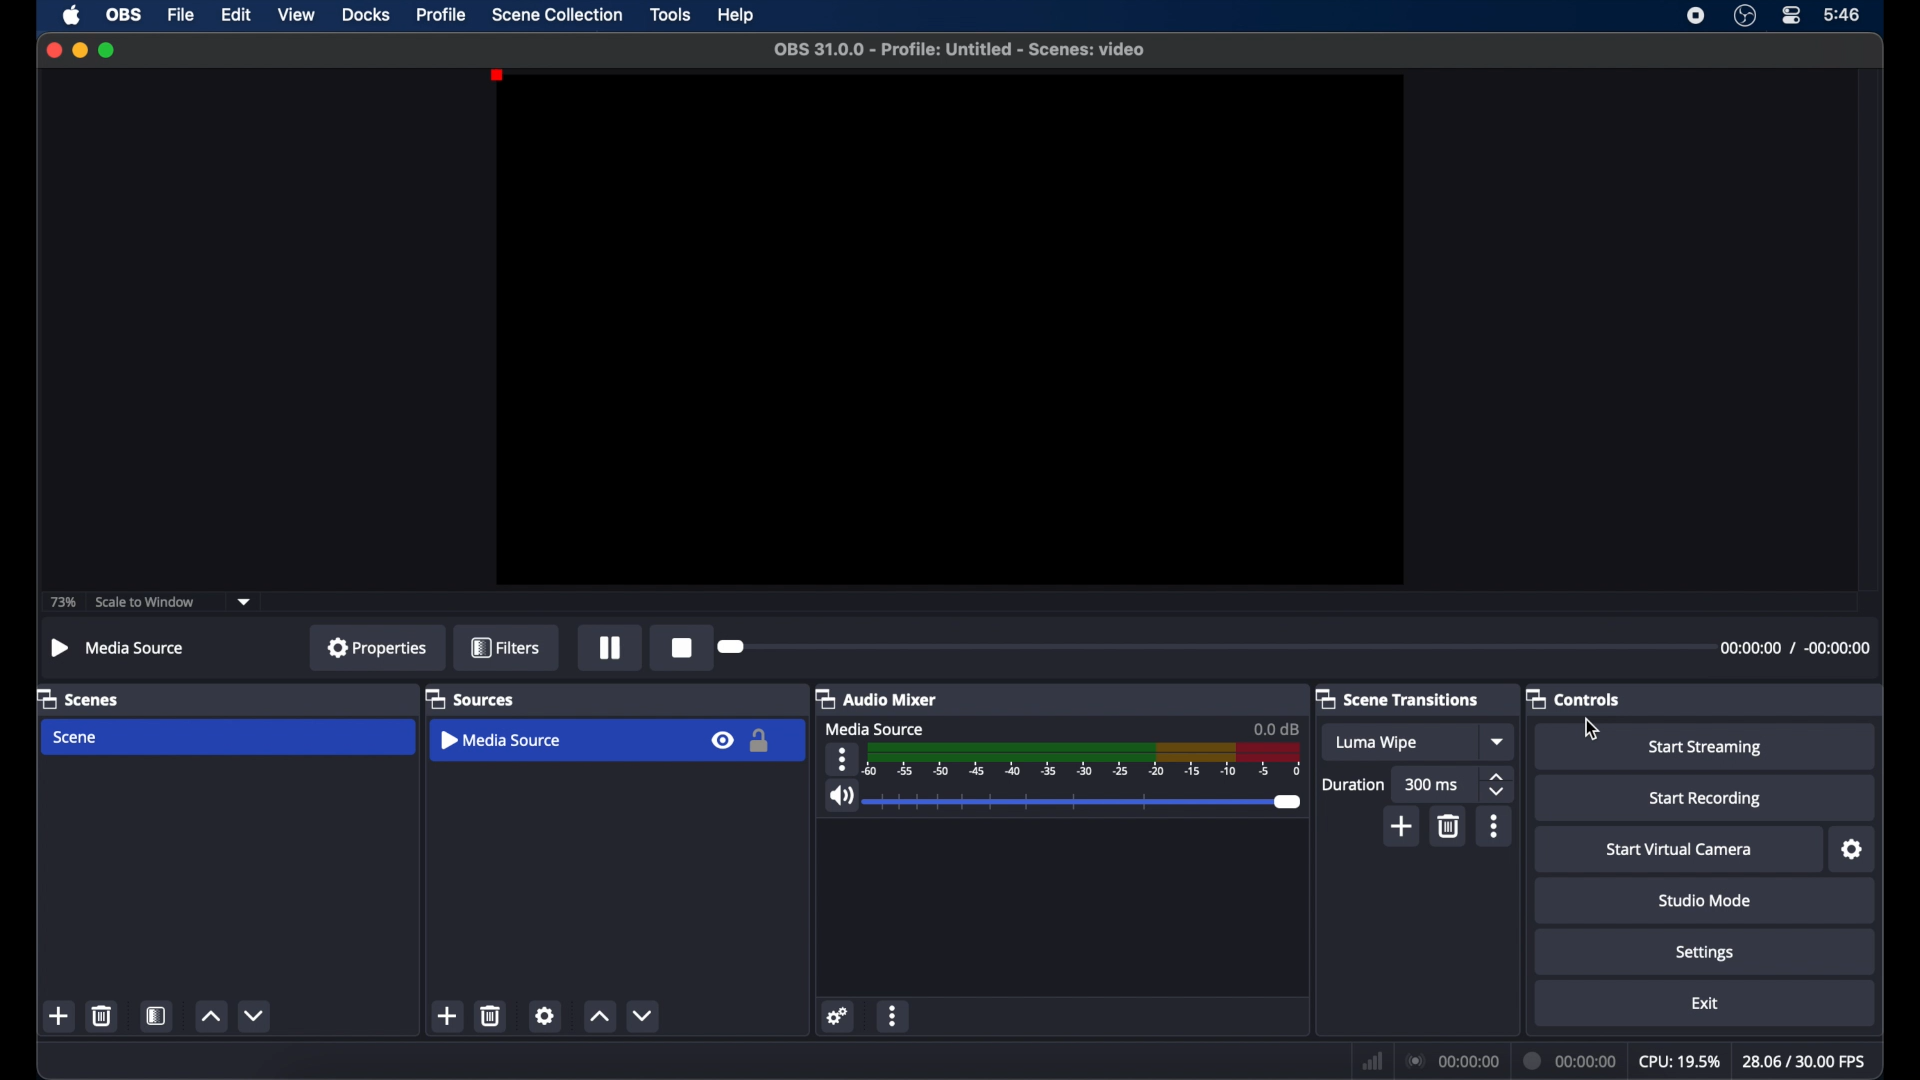  I want to click on duration, so click(1567, 1060).